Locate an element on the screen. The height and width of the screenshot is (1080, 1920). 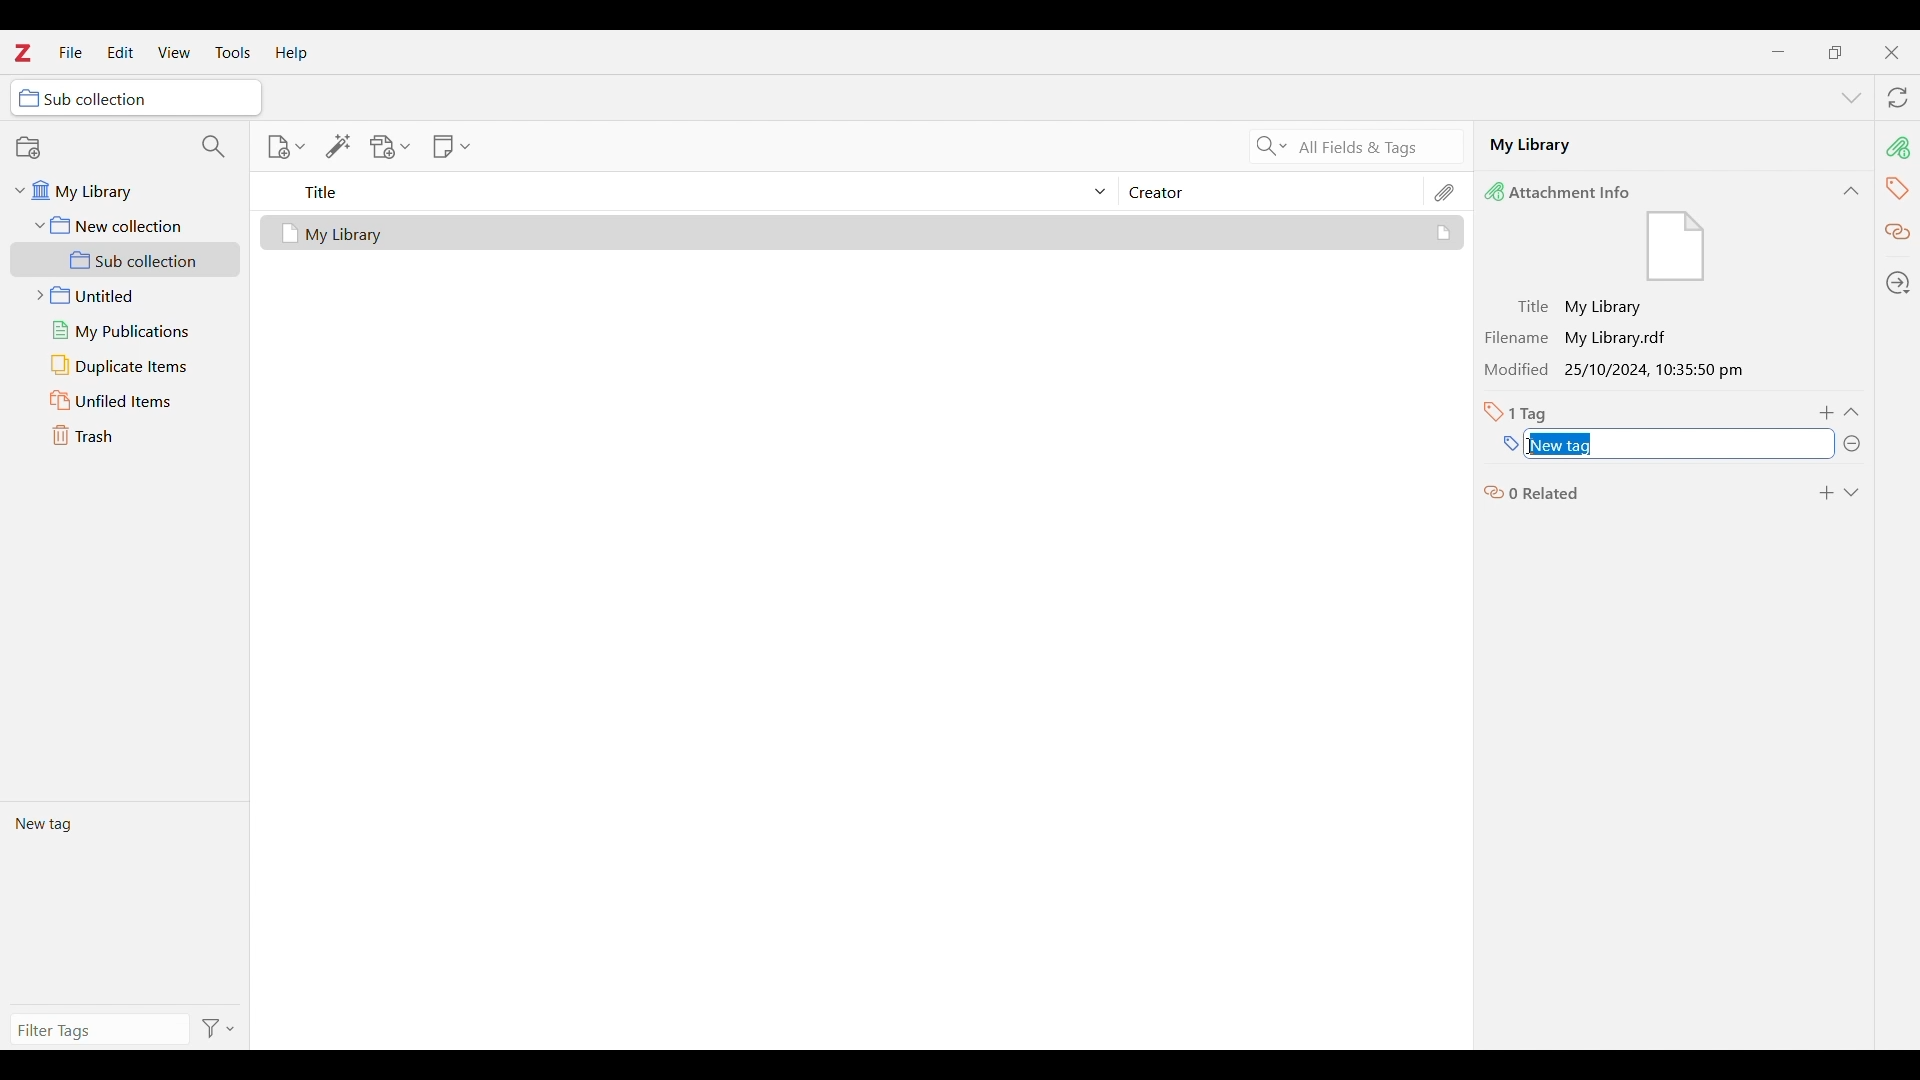
Attachment Info is located at coordinates (1563, 191).